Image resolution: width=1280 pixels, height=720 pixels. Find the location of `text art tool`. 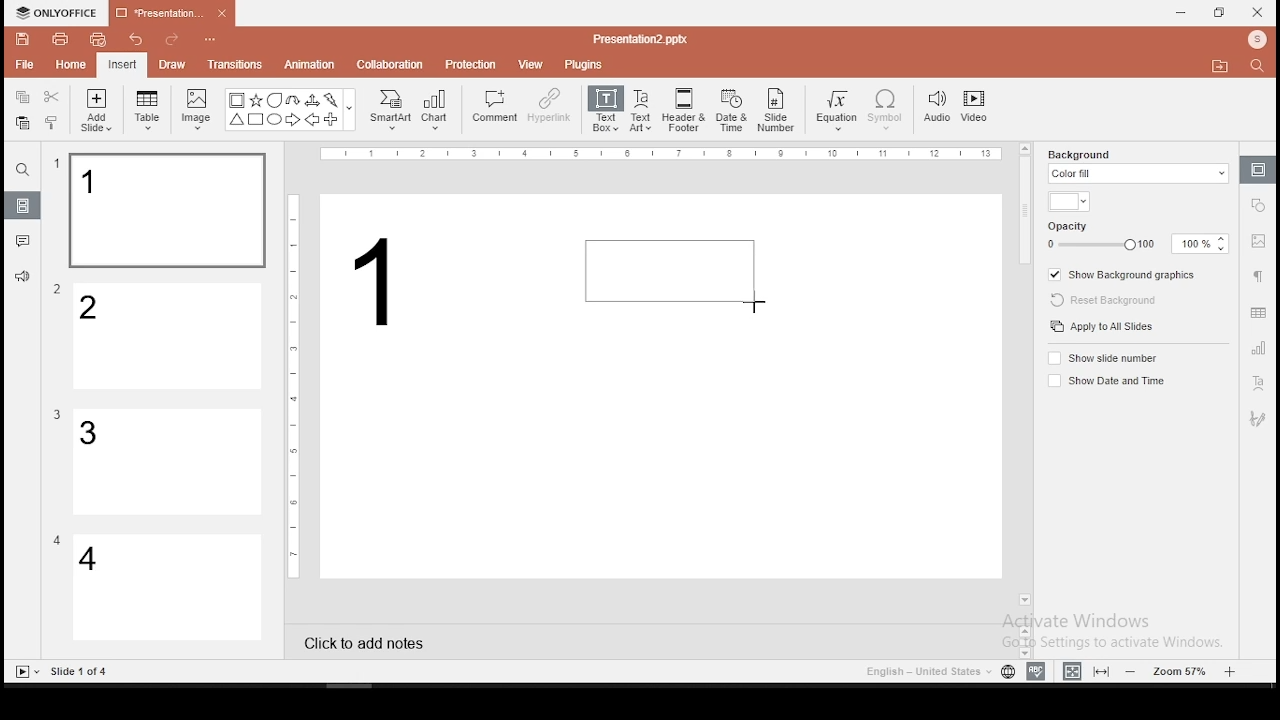

text art tool is located at coordinates (1257, 384).